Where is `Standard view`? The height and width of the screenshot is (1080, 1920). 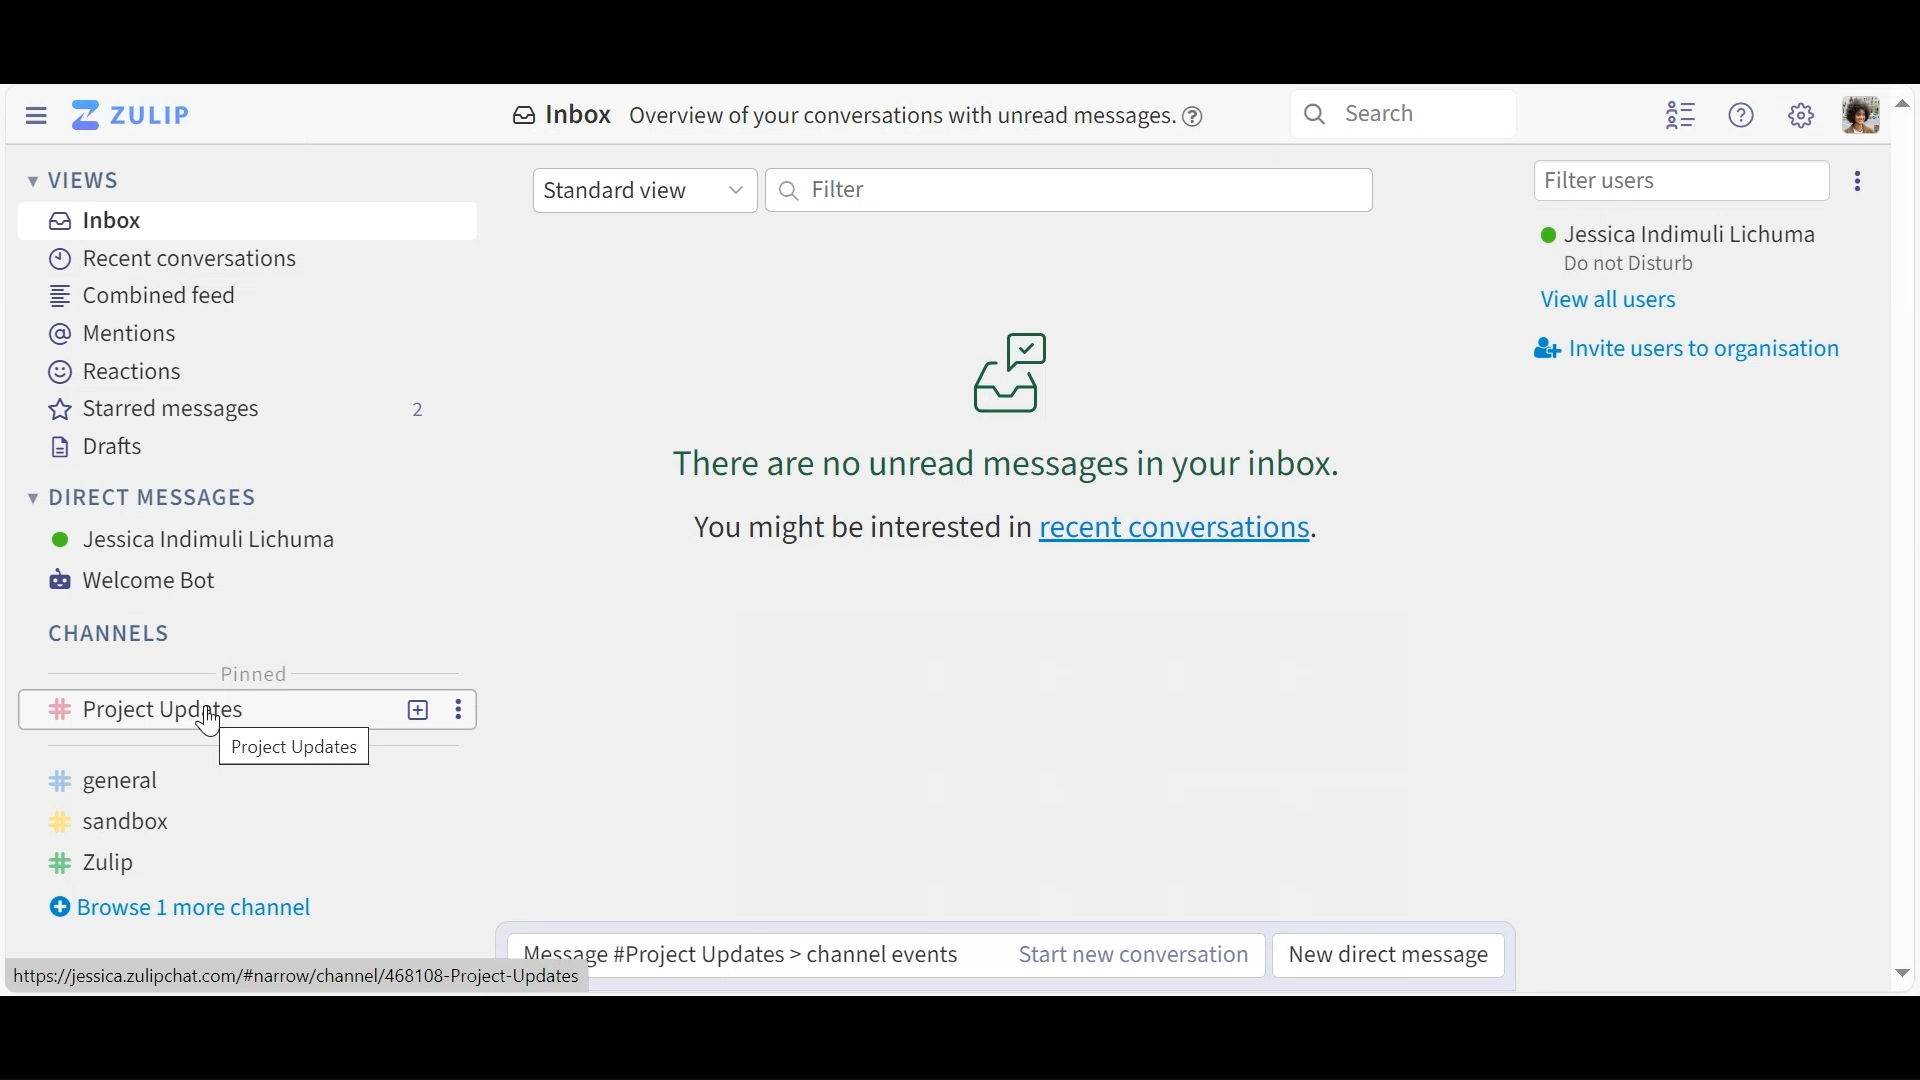 Standard view is located at coordinates (644, 188).